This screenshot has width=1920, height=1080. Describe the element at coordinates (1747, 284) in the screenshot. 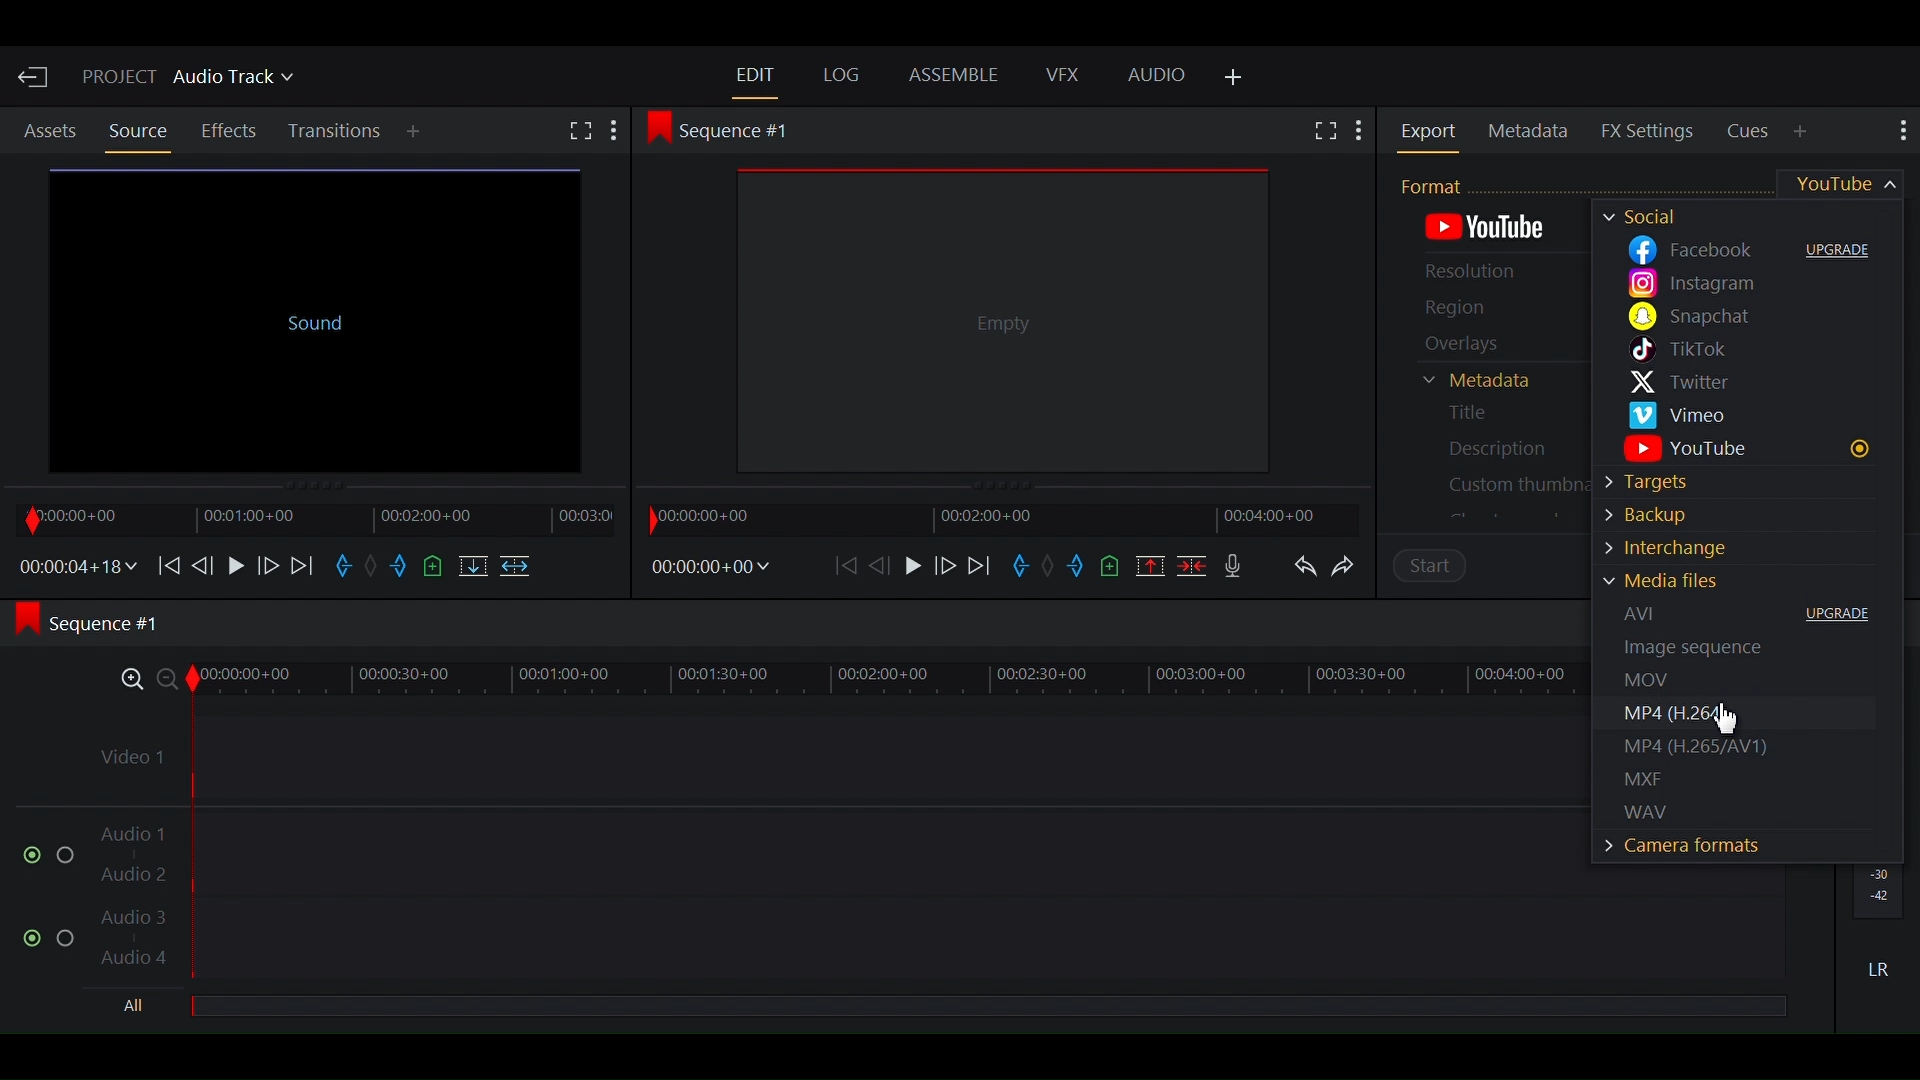

I see `Instagram` at that location.